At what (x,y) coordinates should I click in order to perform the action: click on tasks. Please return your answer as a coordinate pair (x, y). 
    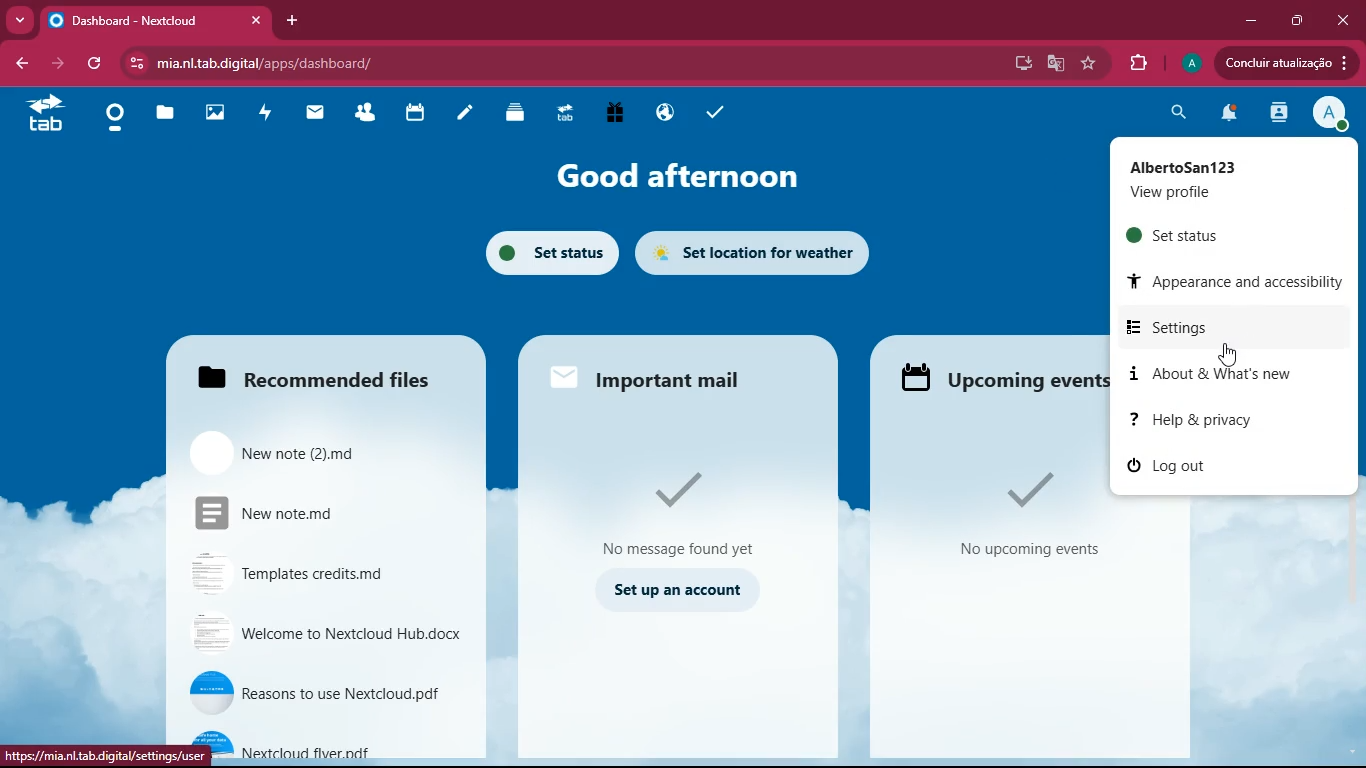
    Looking at the image, I should click on (715, 112).